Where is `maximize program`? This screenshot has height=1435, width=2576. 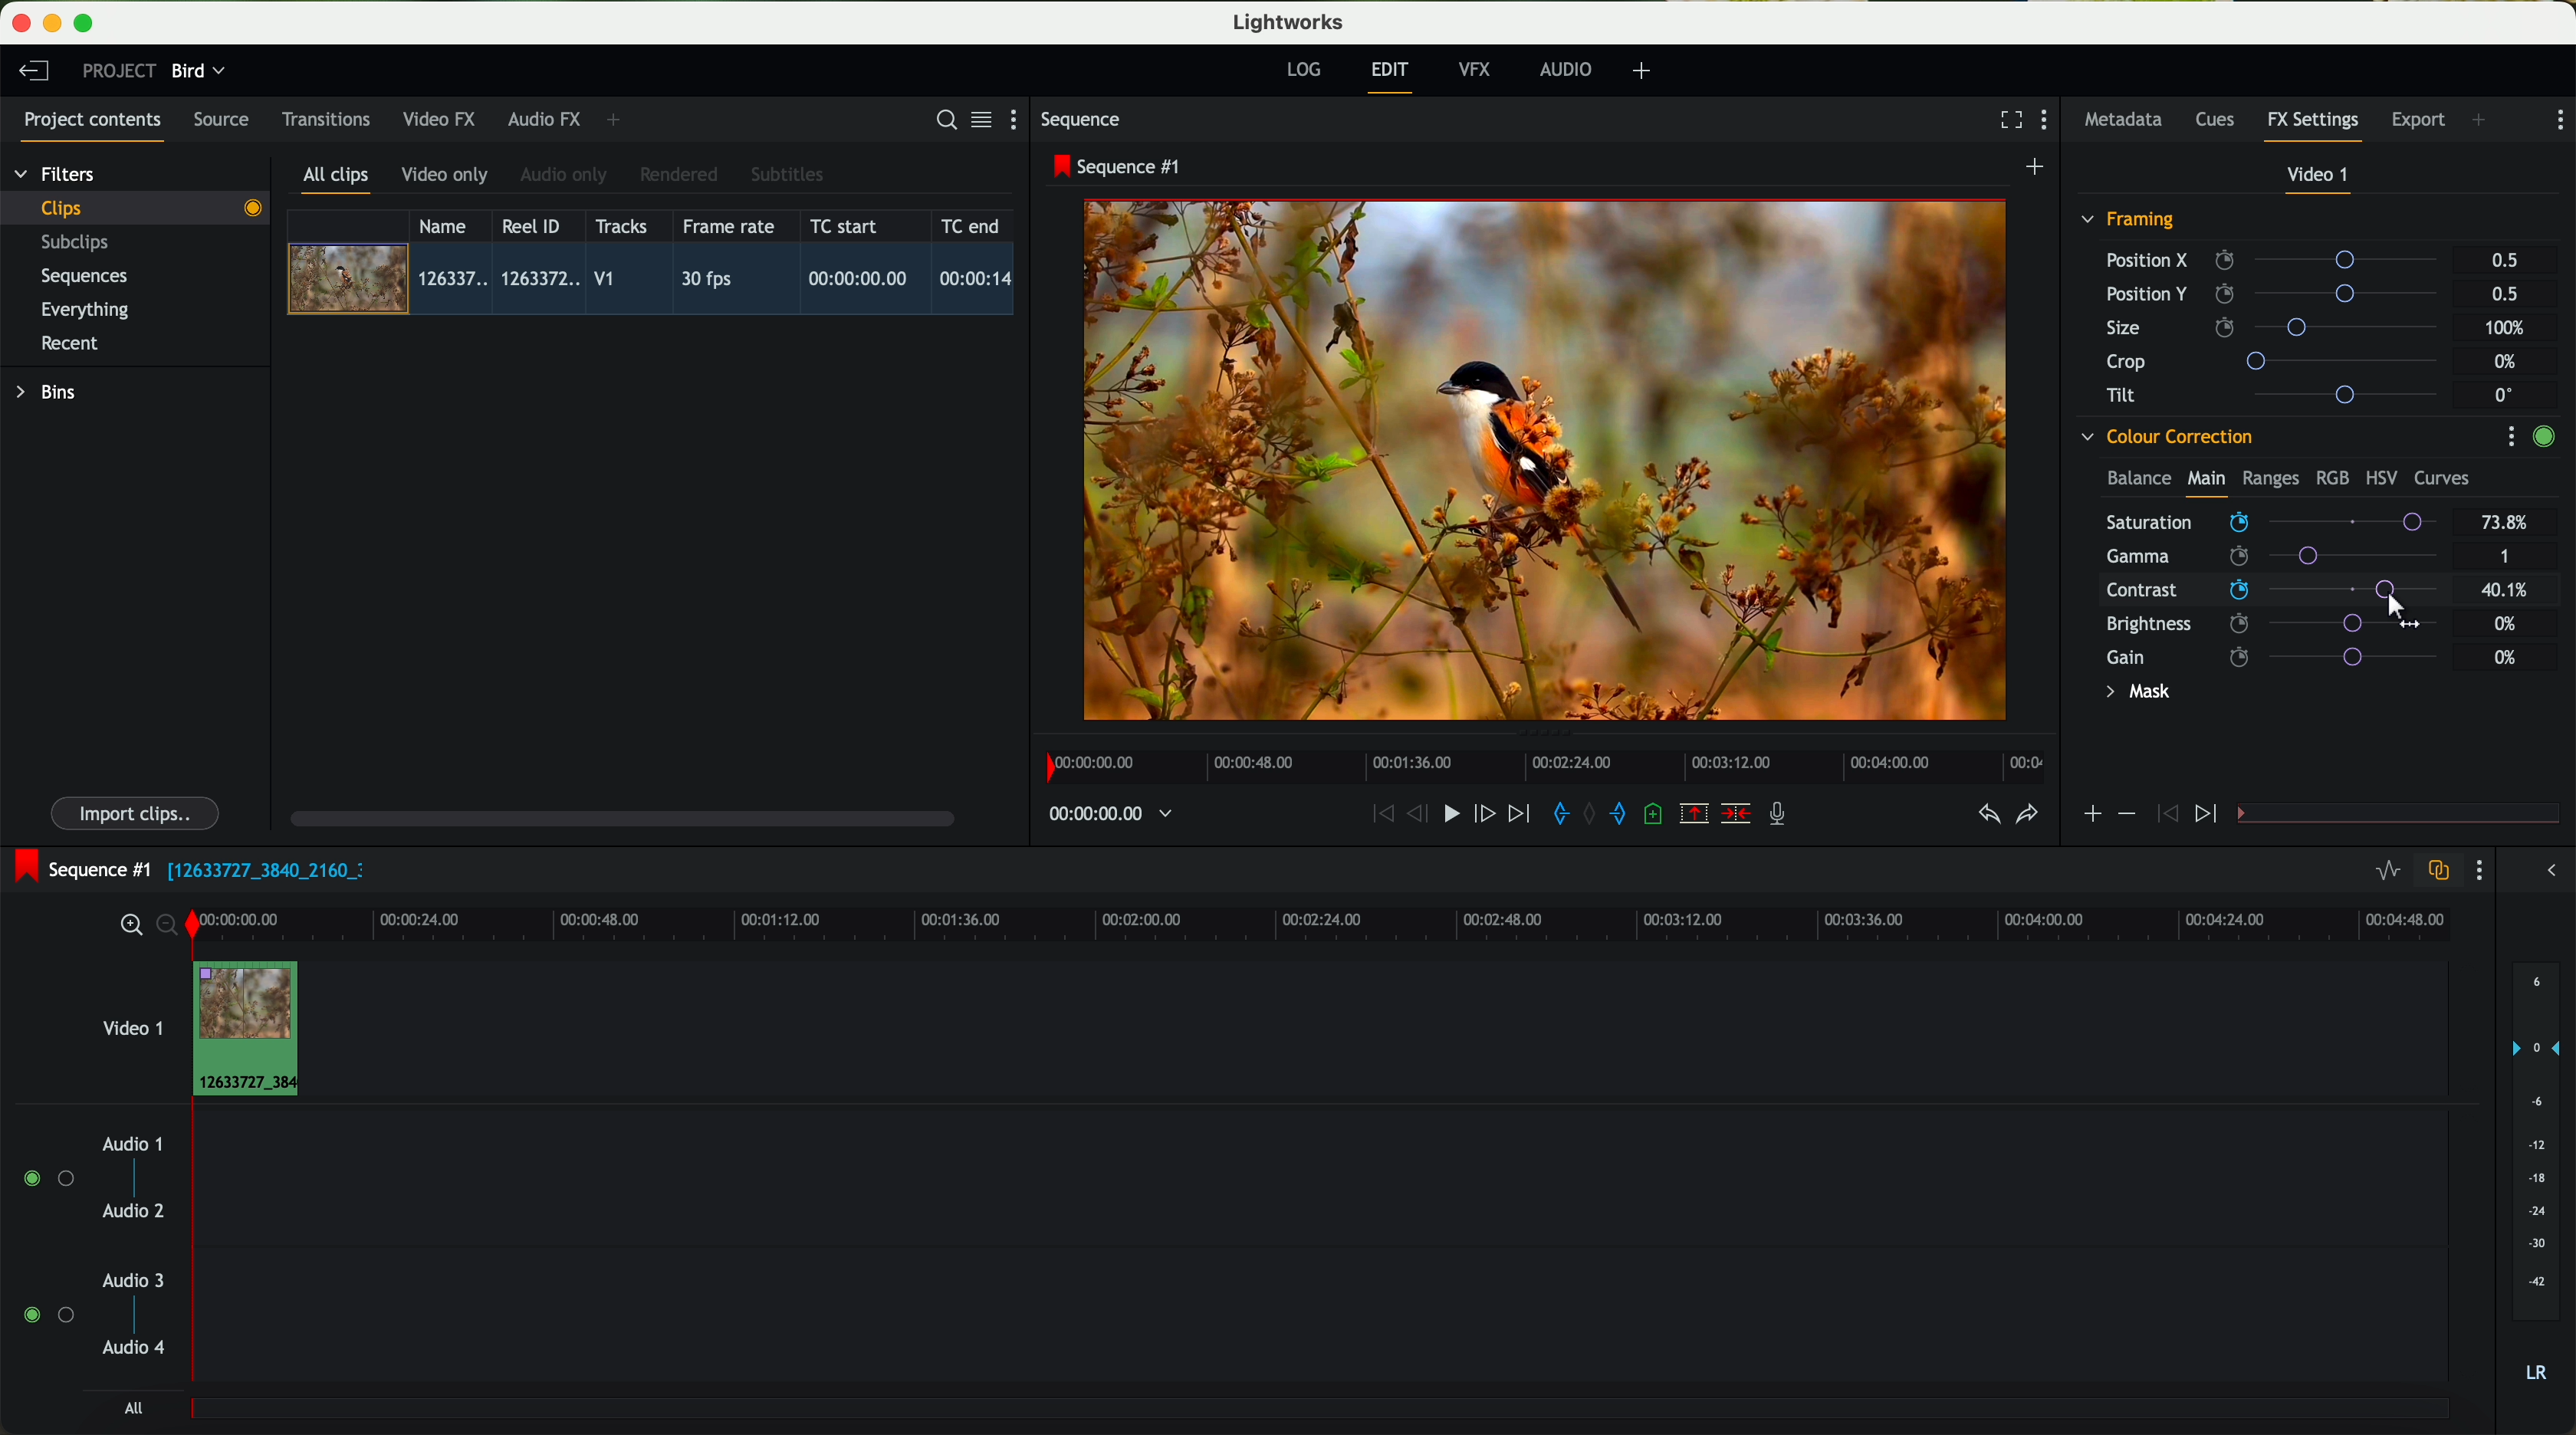
maximize program is located at coordinates (87, 24).